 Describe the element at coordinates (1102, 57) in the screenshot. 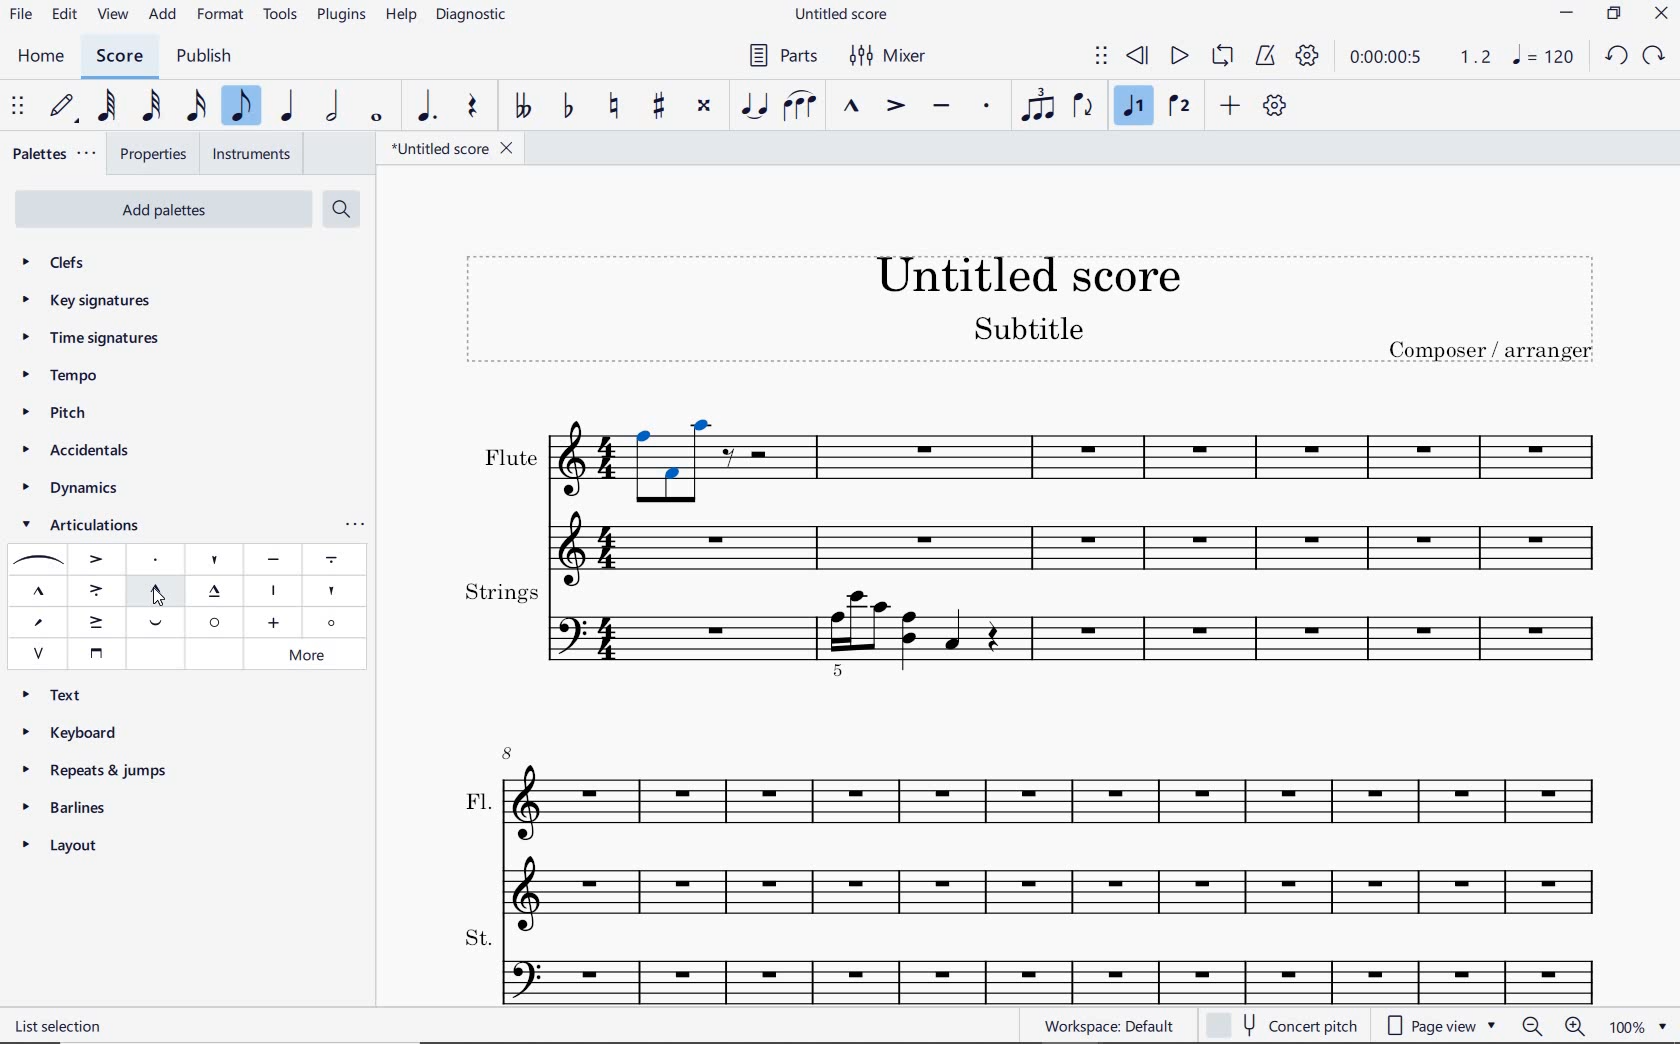

I see `SELECT TO MOVE` at that location.